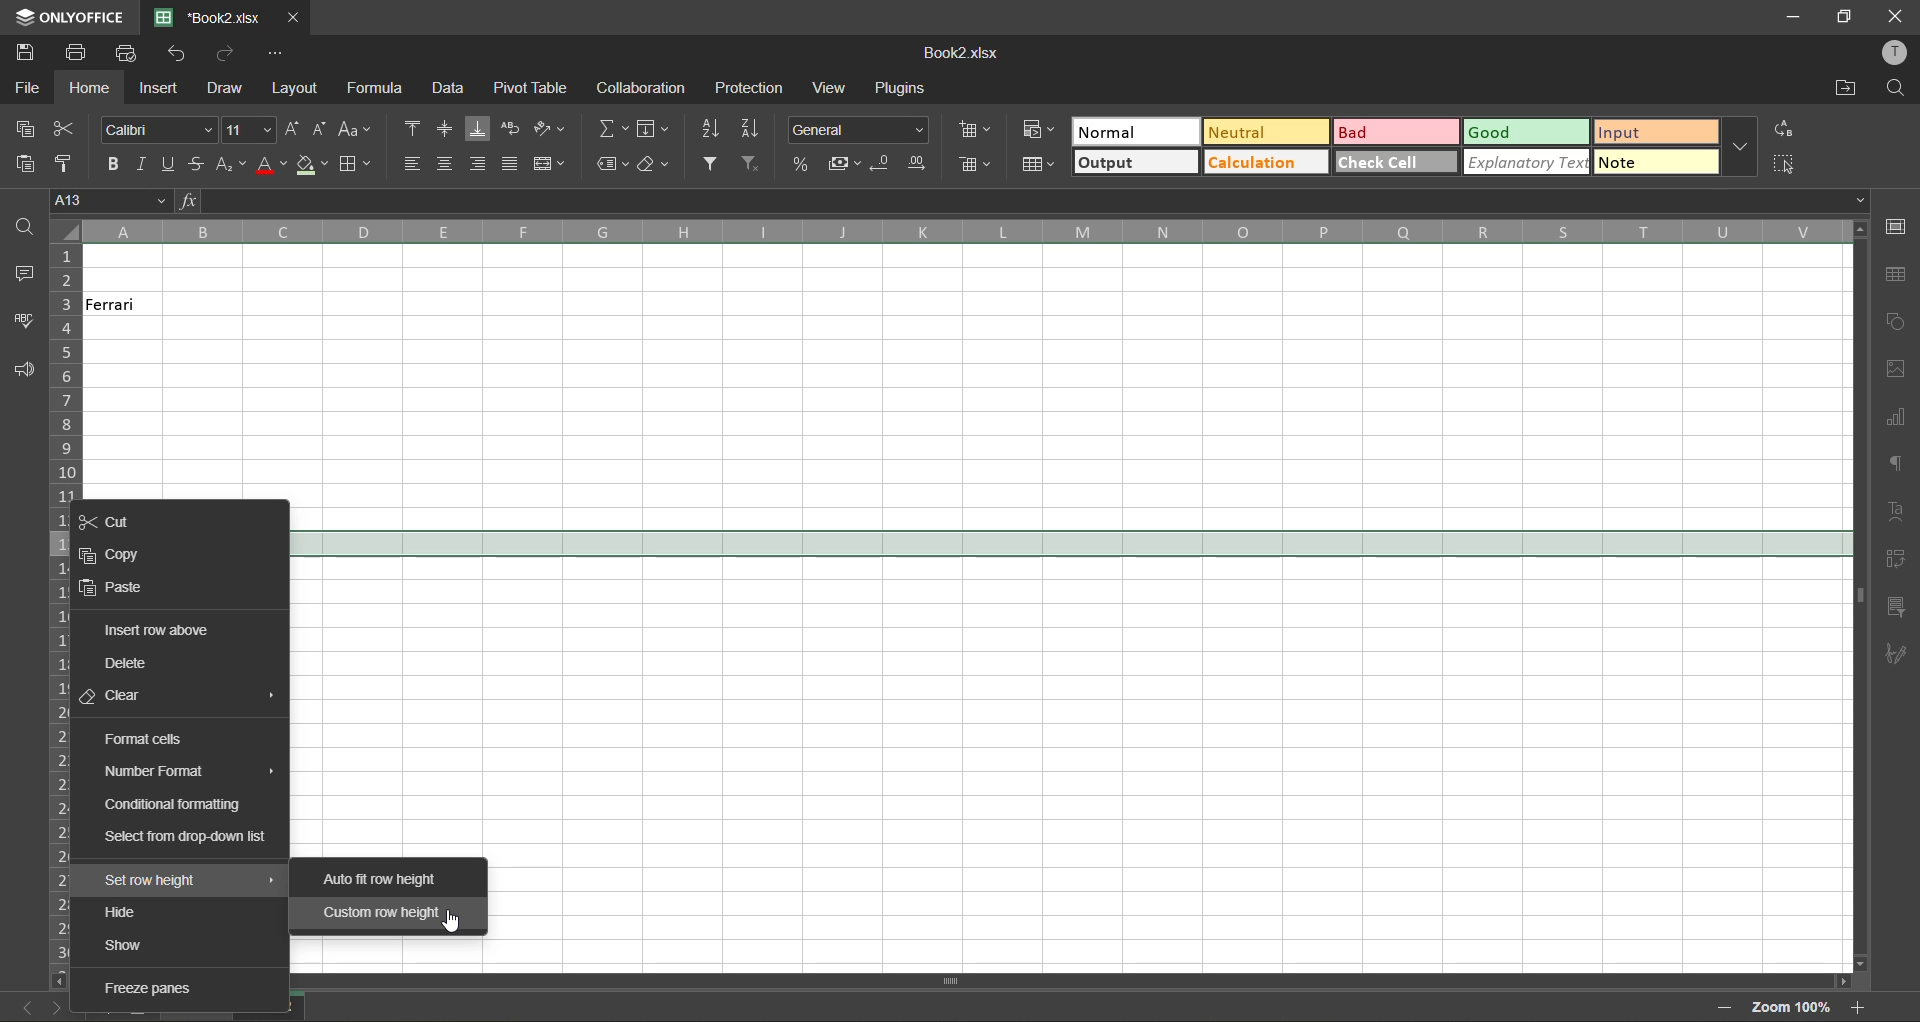 The height and width of the screenshot is (1022, 1920). Describe the element at coordinates (192, 835) in the screenshot. I see `select from drop down list` at that location.